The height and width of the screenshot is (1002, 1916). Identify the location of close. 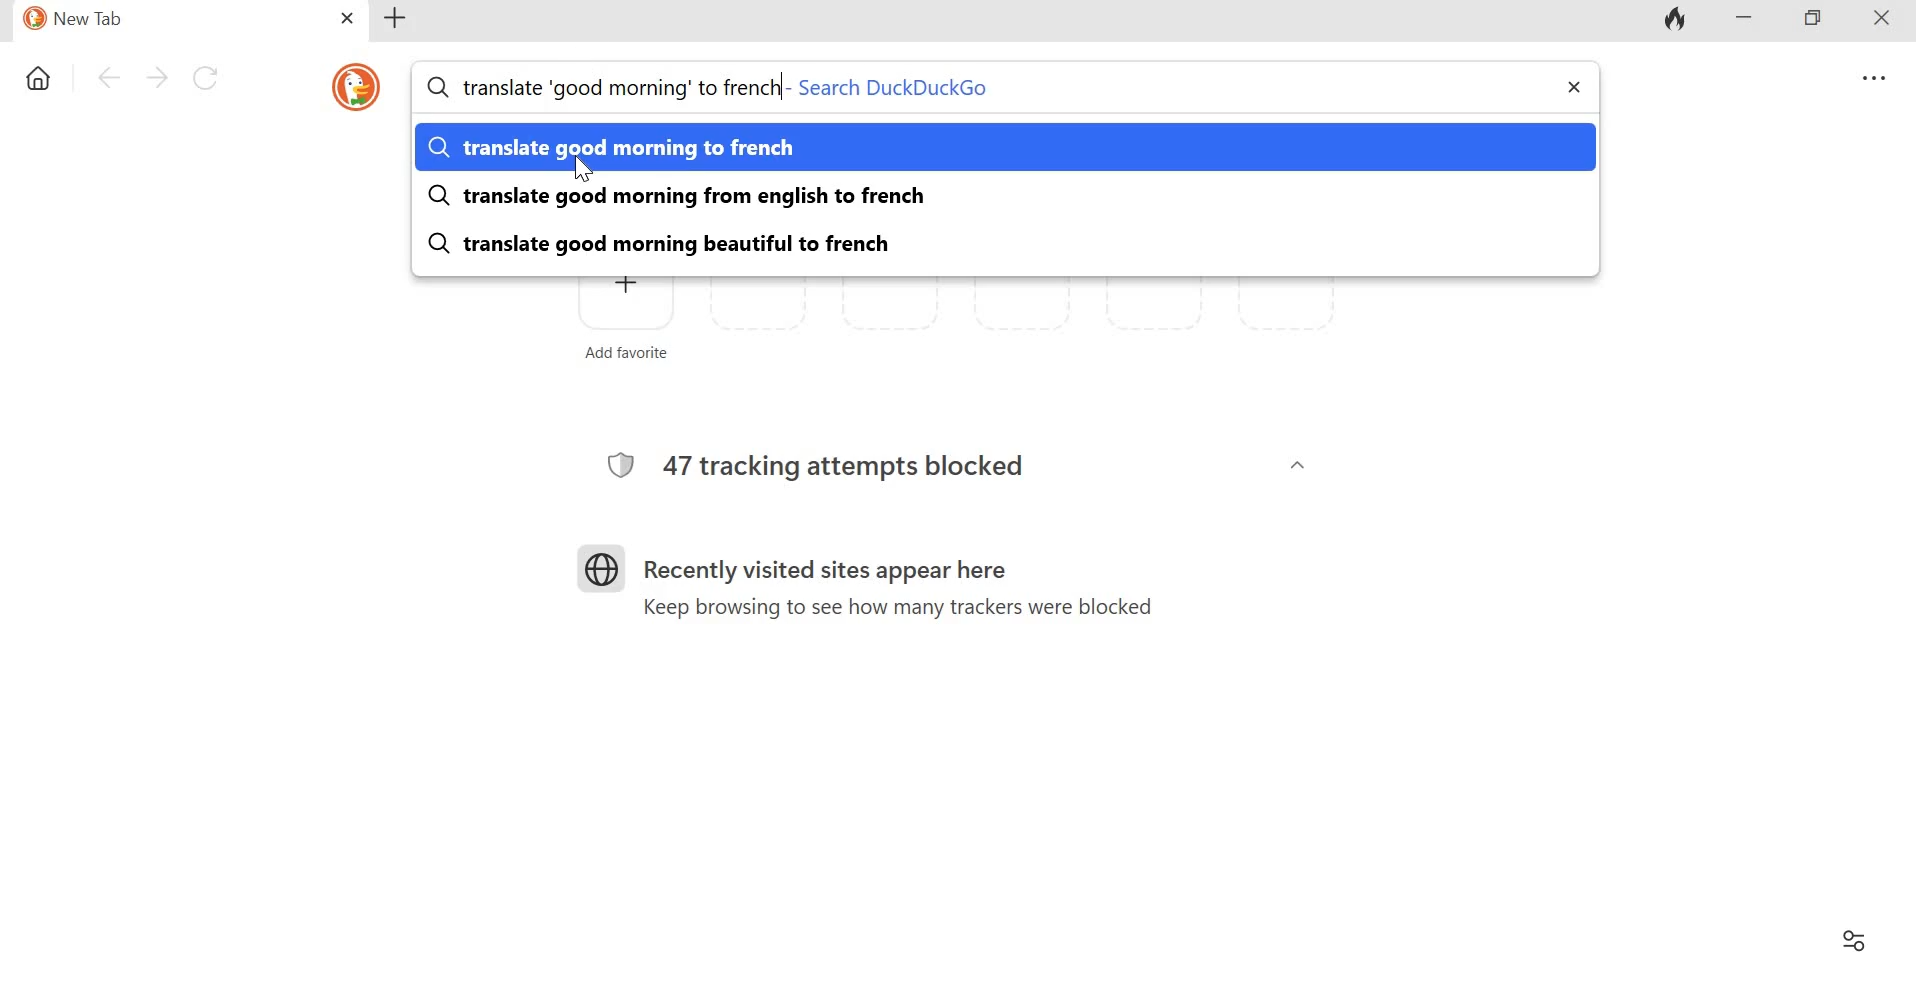
(345, 17).